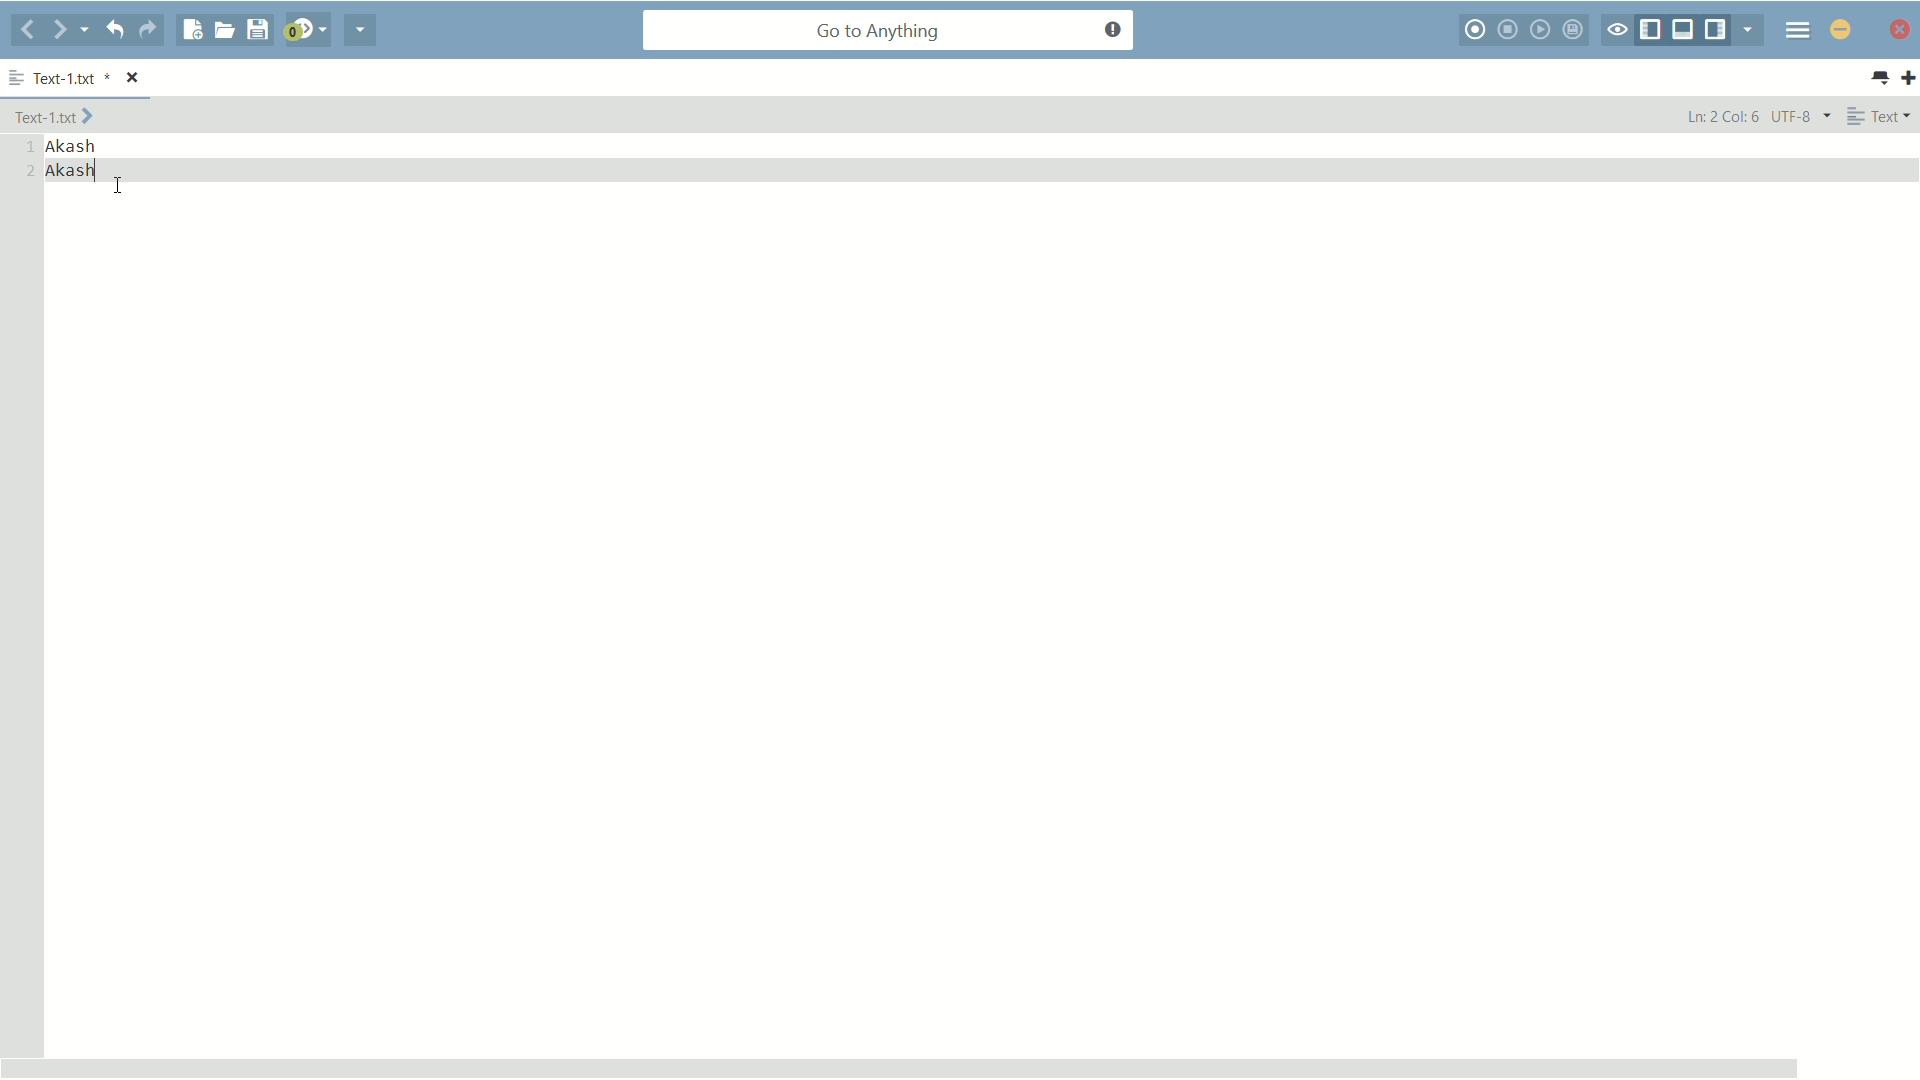 The width and height of the screenshot is (1920, 1080). Describe the element at coordinates (899, 1066) in the screenshot. I see `horizontal scroll bar` at that location.